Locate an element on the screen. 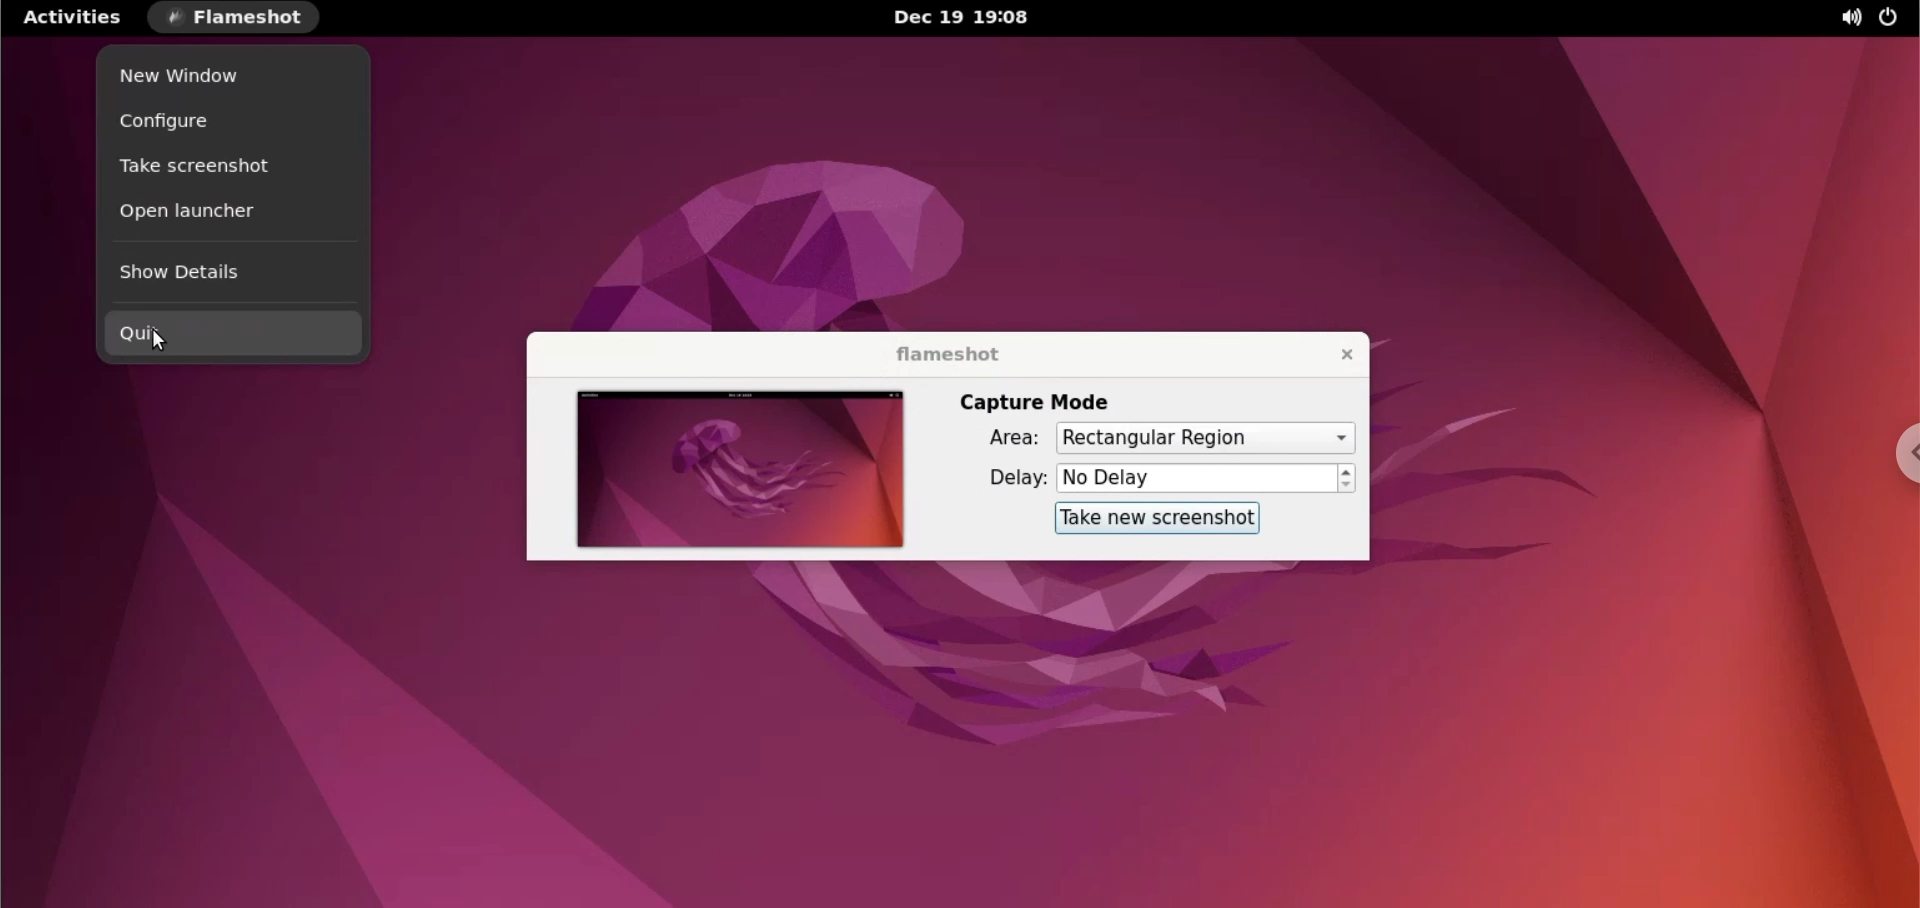 Image resolution: width=1920 pixels, height=908 pixels. show details is located at coordinates (237, 271).